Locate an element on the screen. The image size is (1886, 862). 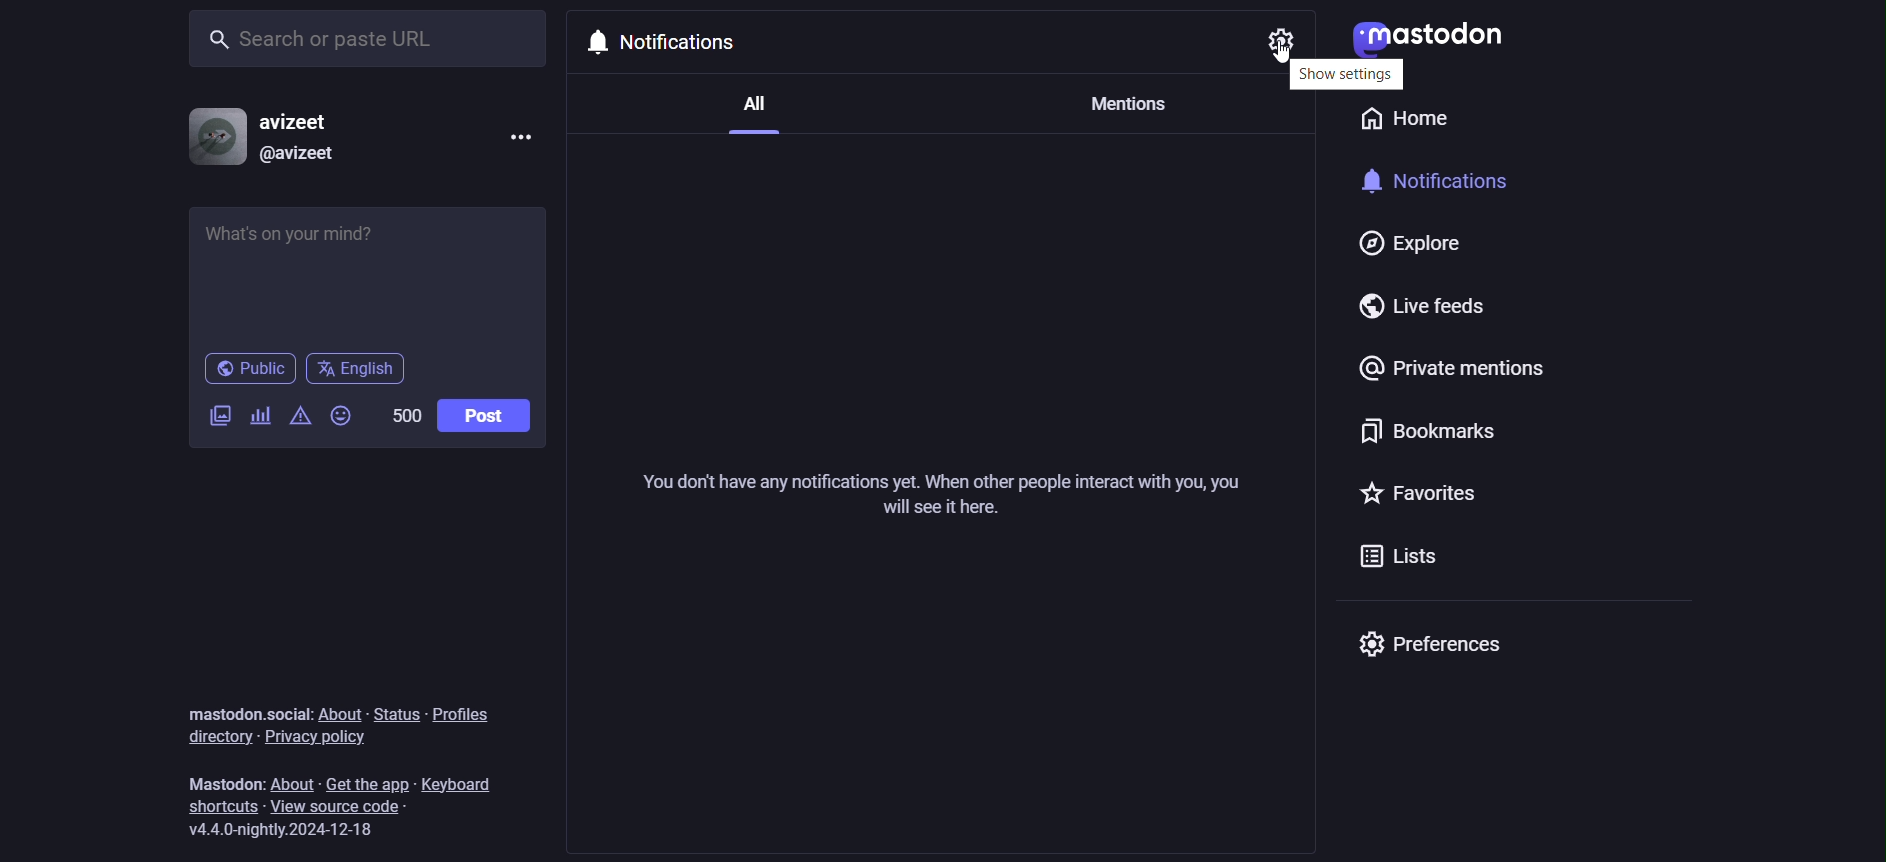
bookmarks is located at coordinates (1423, 439).